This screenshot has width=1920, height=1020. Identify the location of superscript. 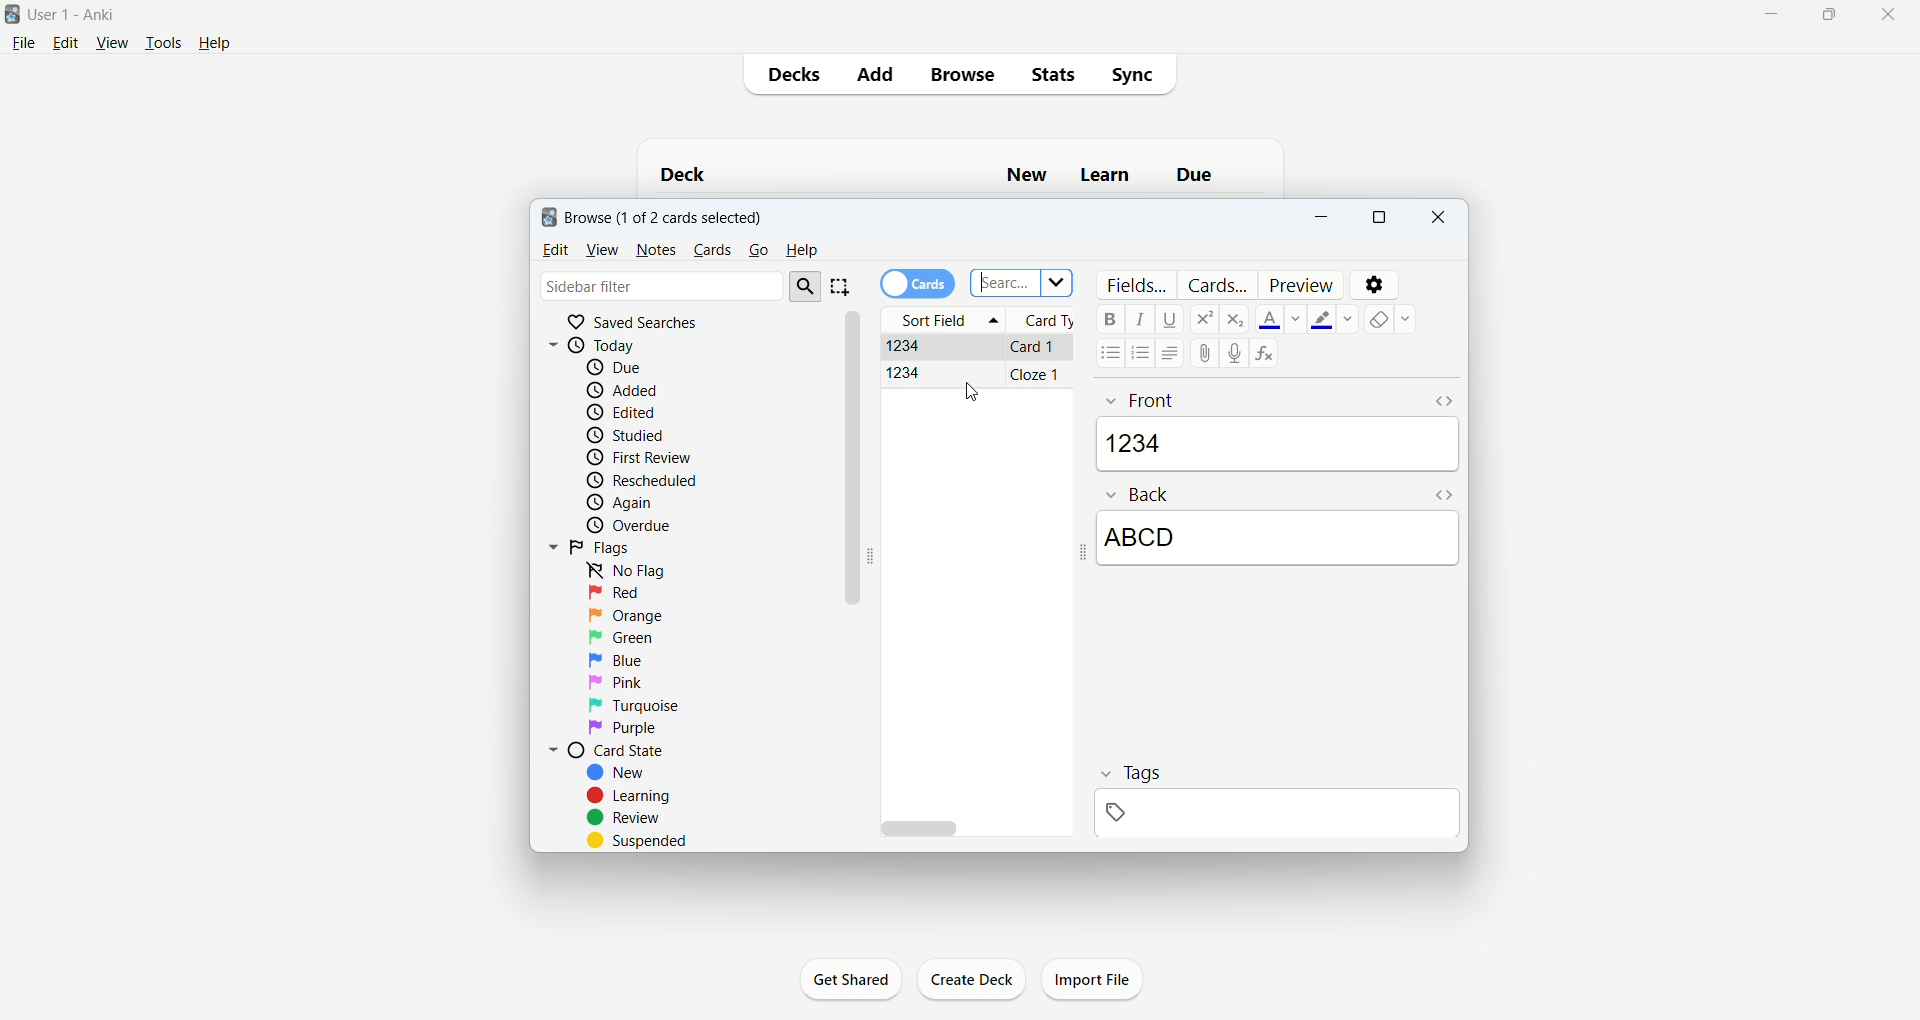
(1204, 319).